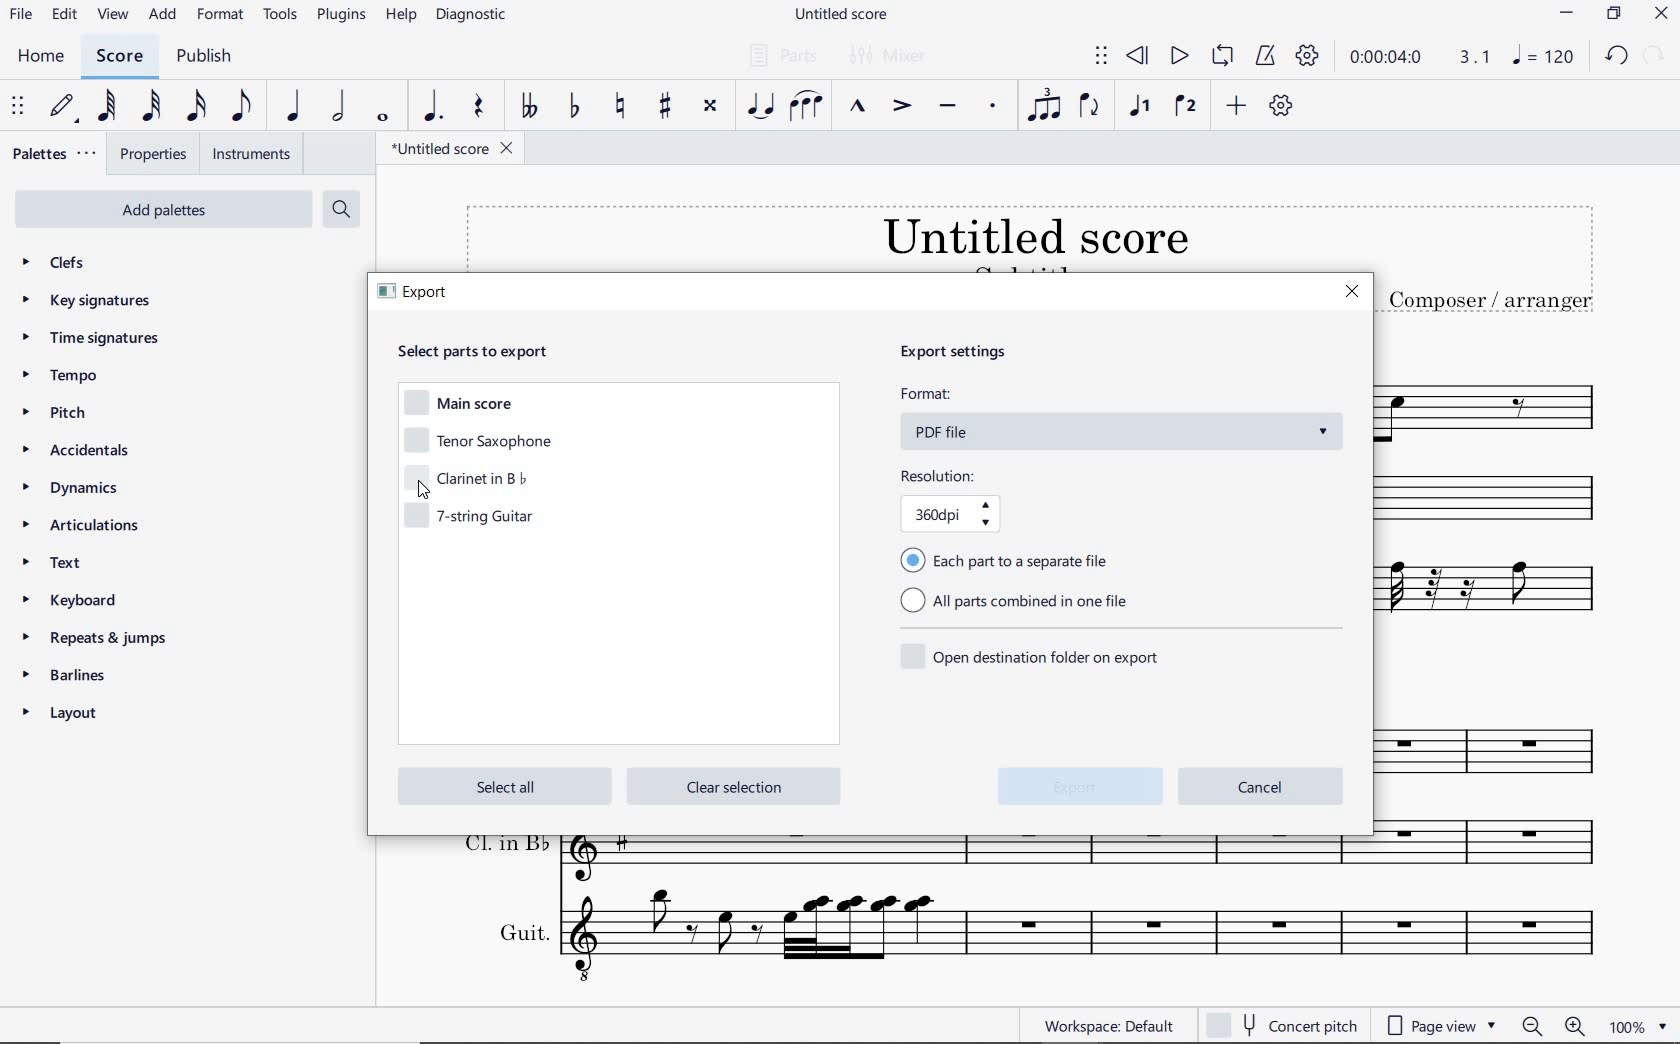 The width and height of the screenshot is (1680, 1044). Describe the element at coordinates (501, 786) in the screenshot. I see `select all` at that location.